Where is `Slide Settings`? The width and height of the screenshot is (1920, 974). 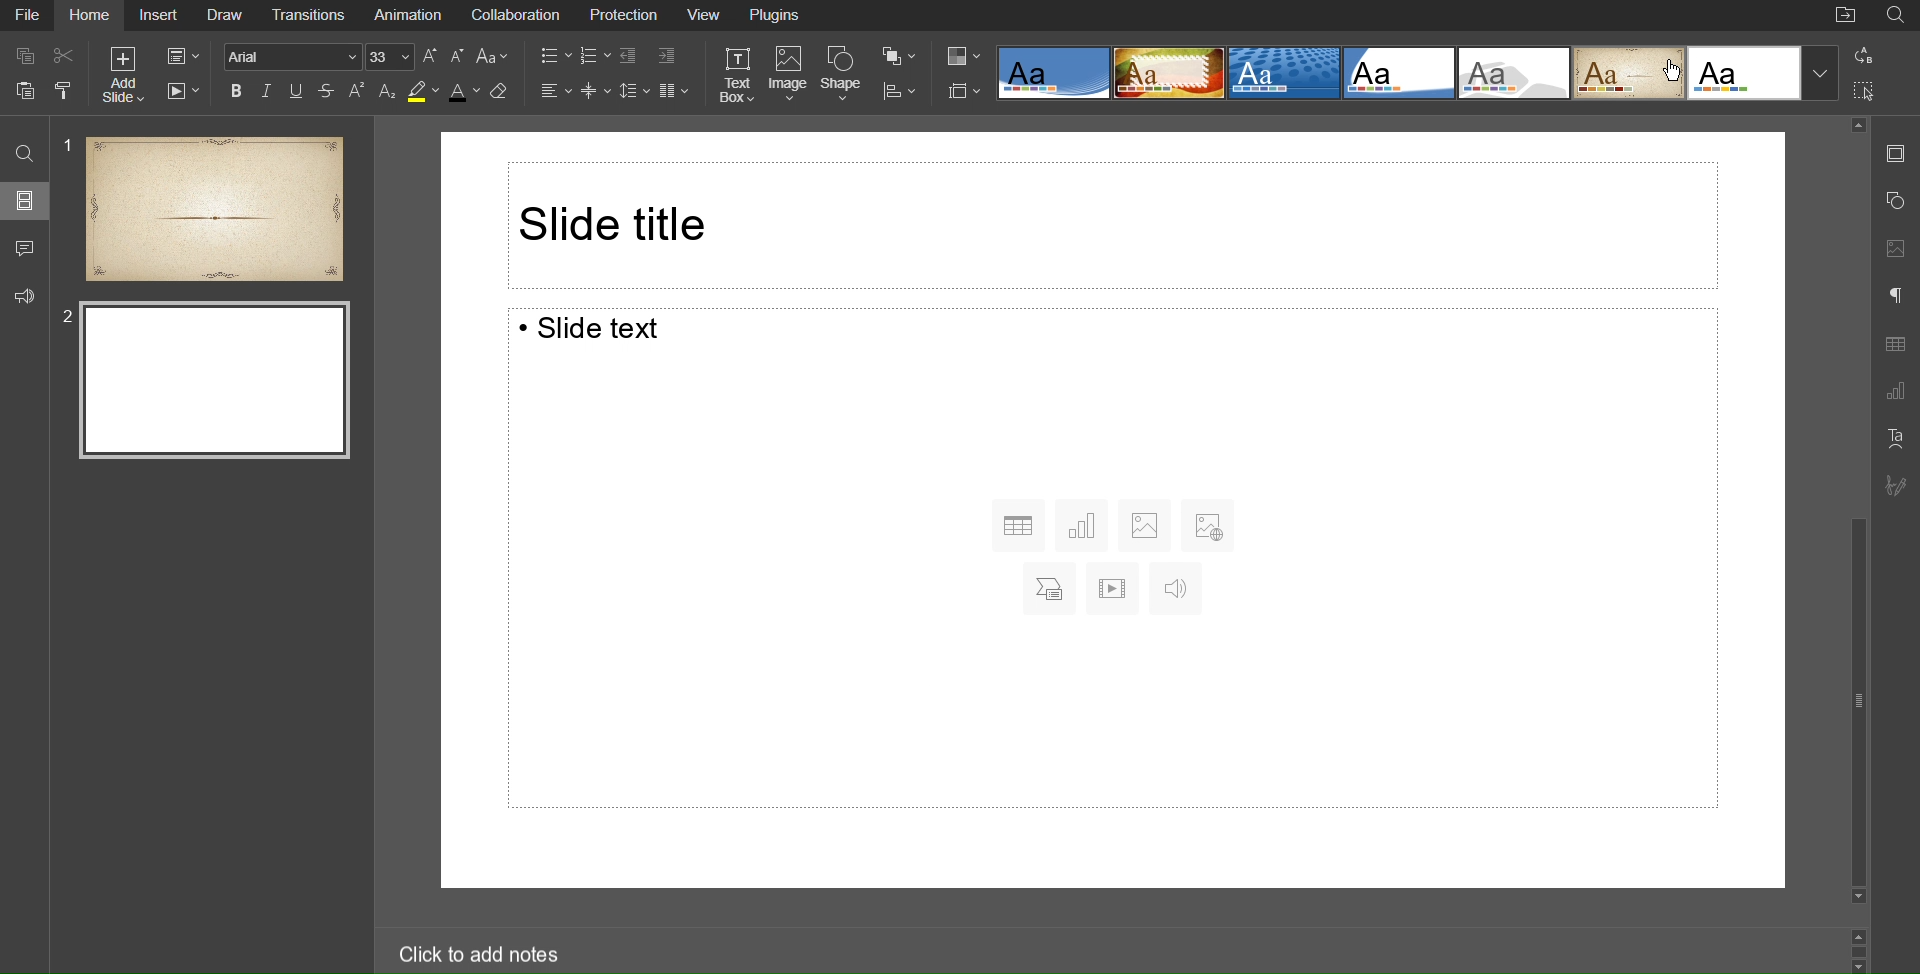
Slide Settings is located at coordinates (1895, 152).